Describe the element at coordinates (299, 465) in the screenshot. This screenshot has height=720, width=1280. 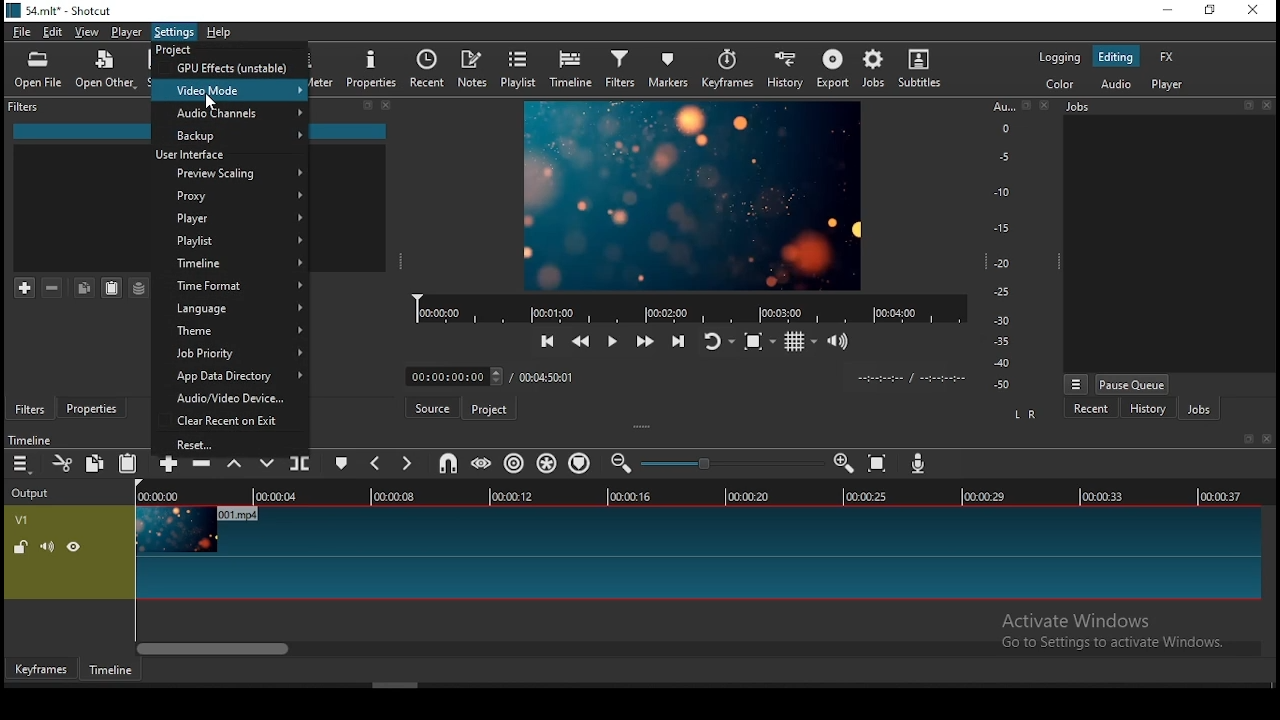
I see `split at playhead` at that location.